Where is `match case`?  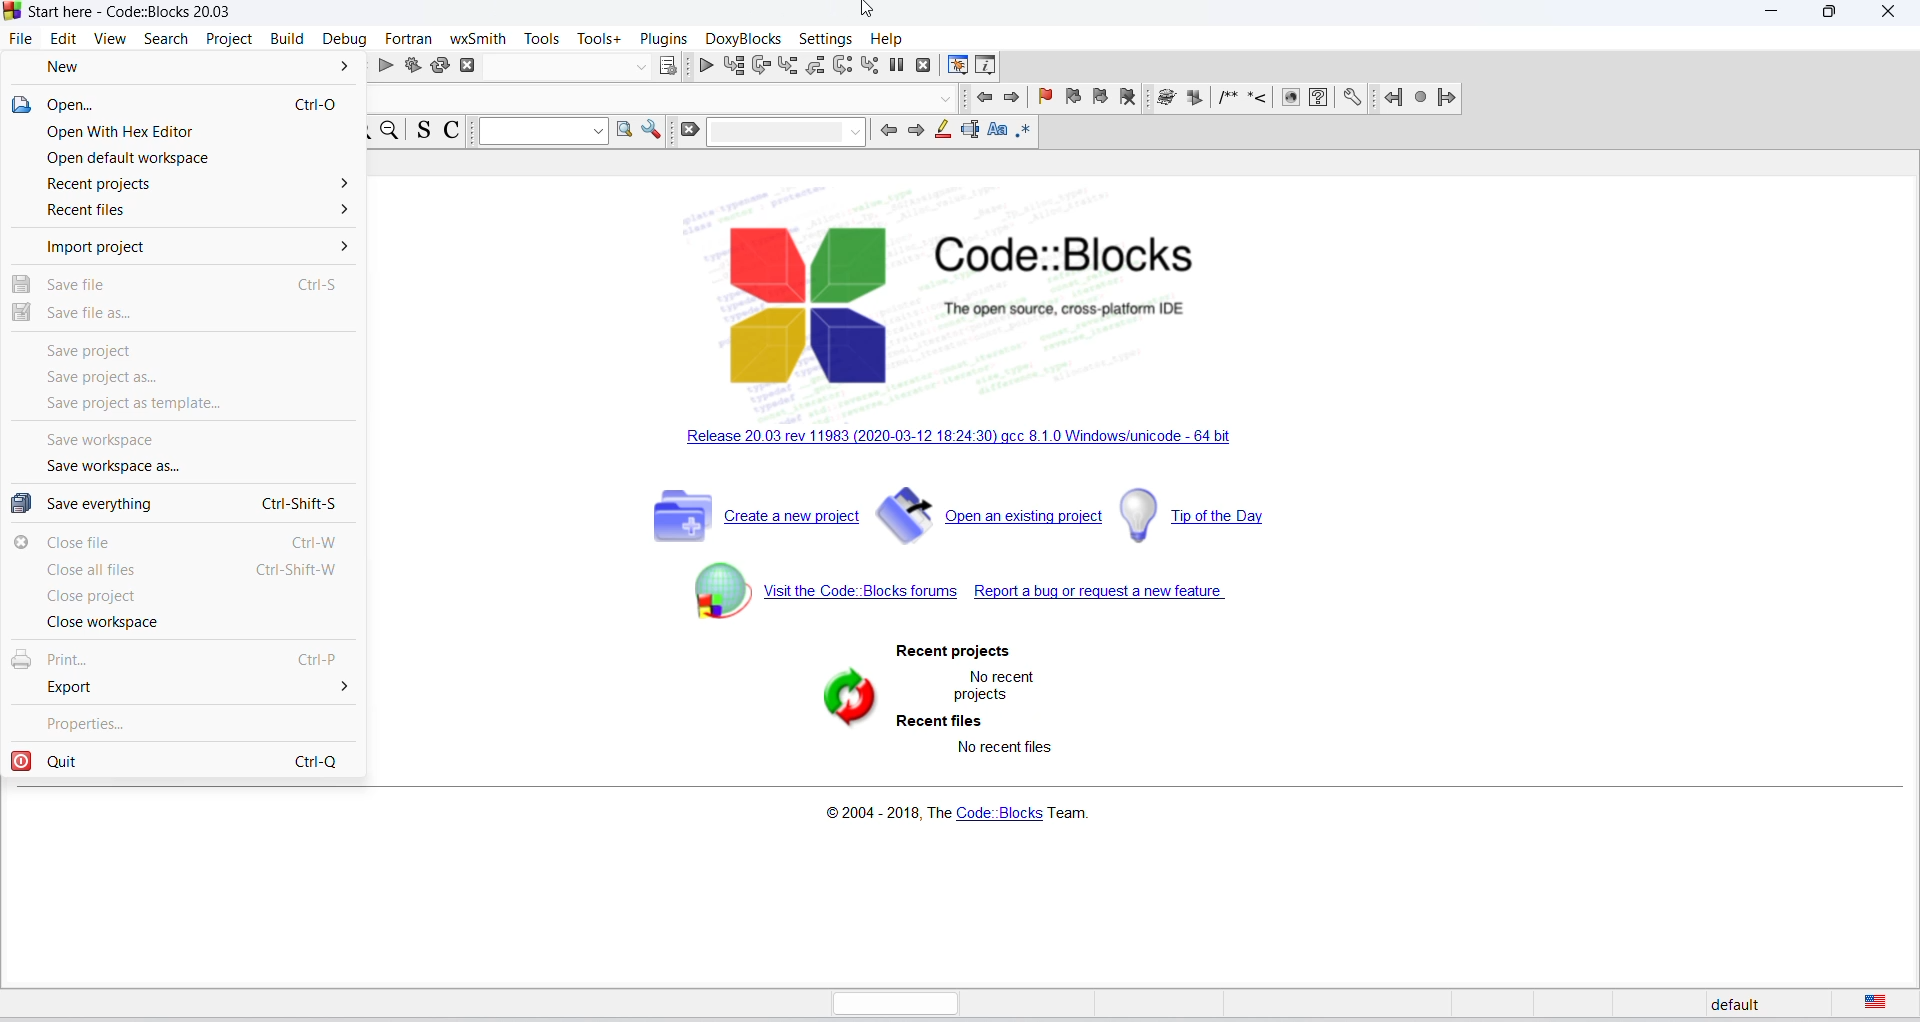 match case is located at coordinates (997, 133).